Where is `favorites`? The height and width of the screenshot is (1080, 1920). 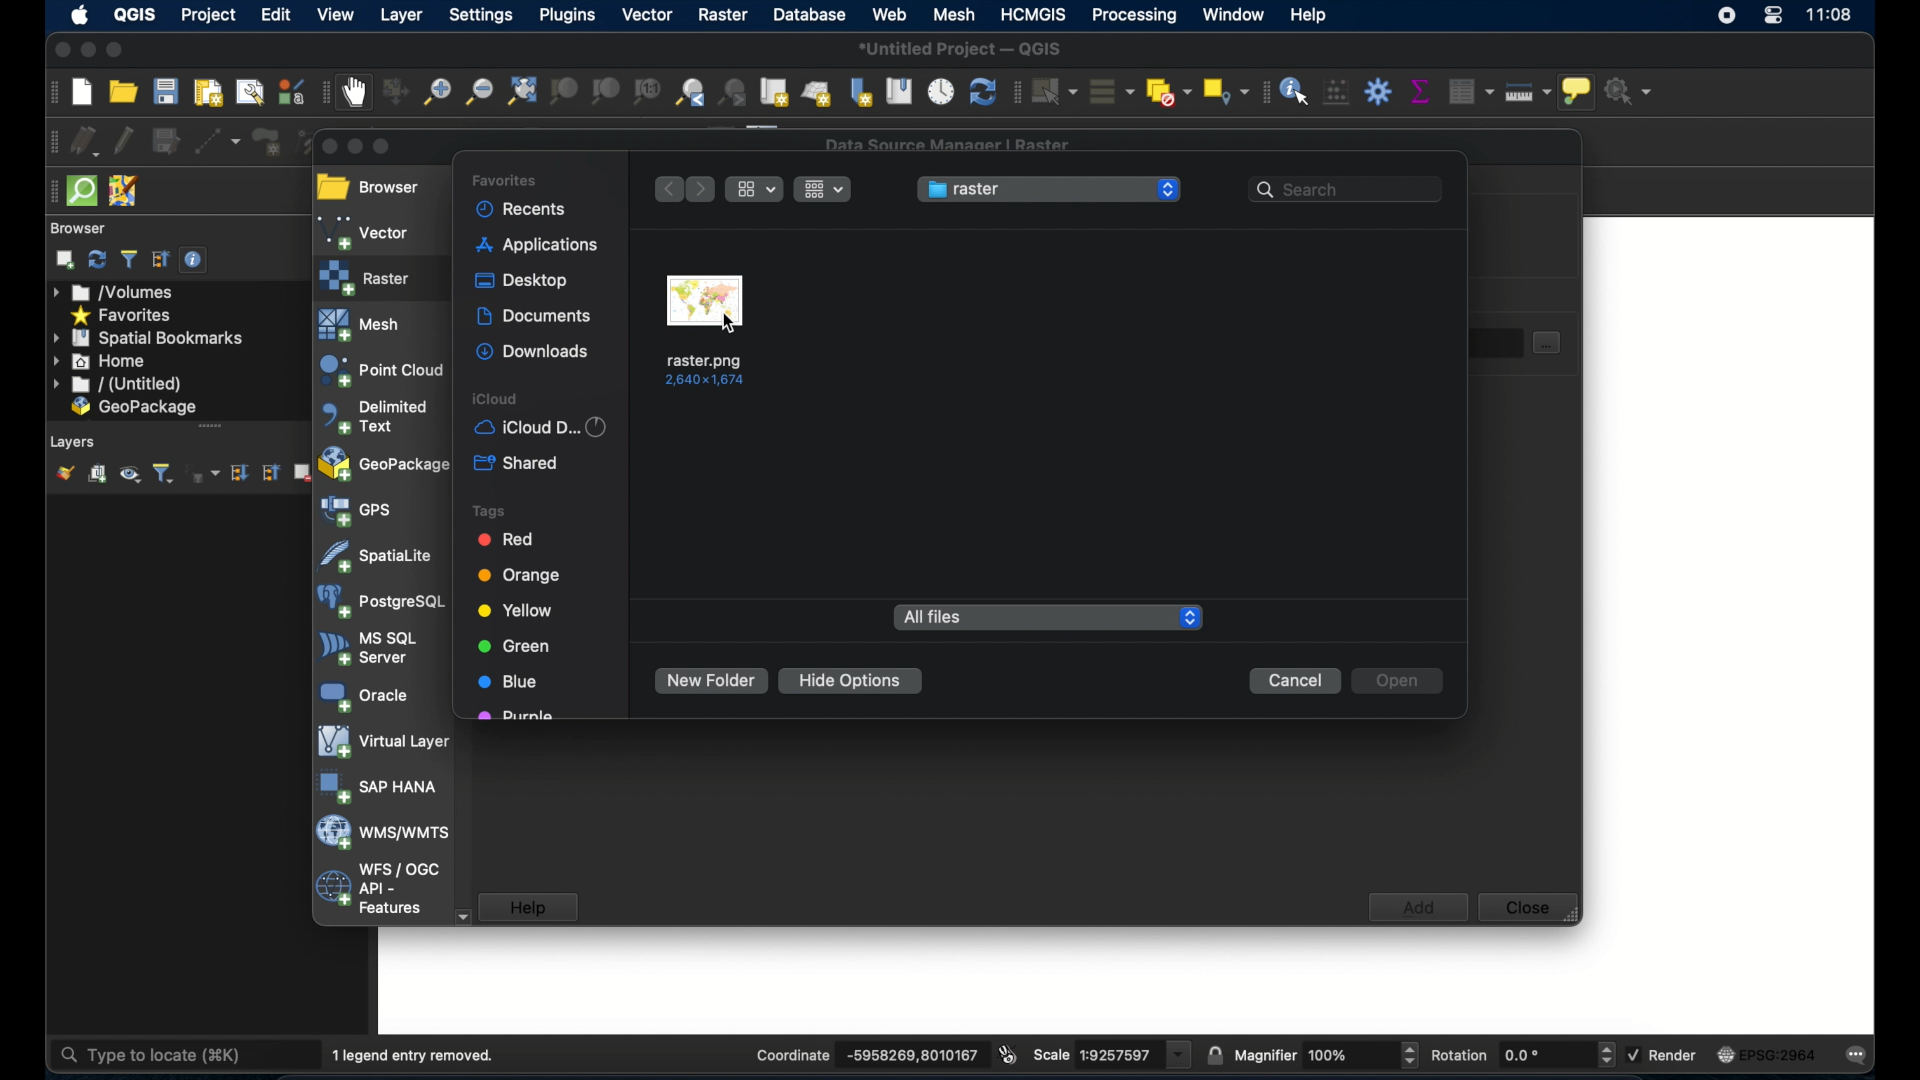
favorites is located at coordinates (124, 314).